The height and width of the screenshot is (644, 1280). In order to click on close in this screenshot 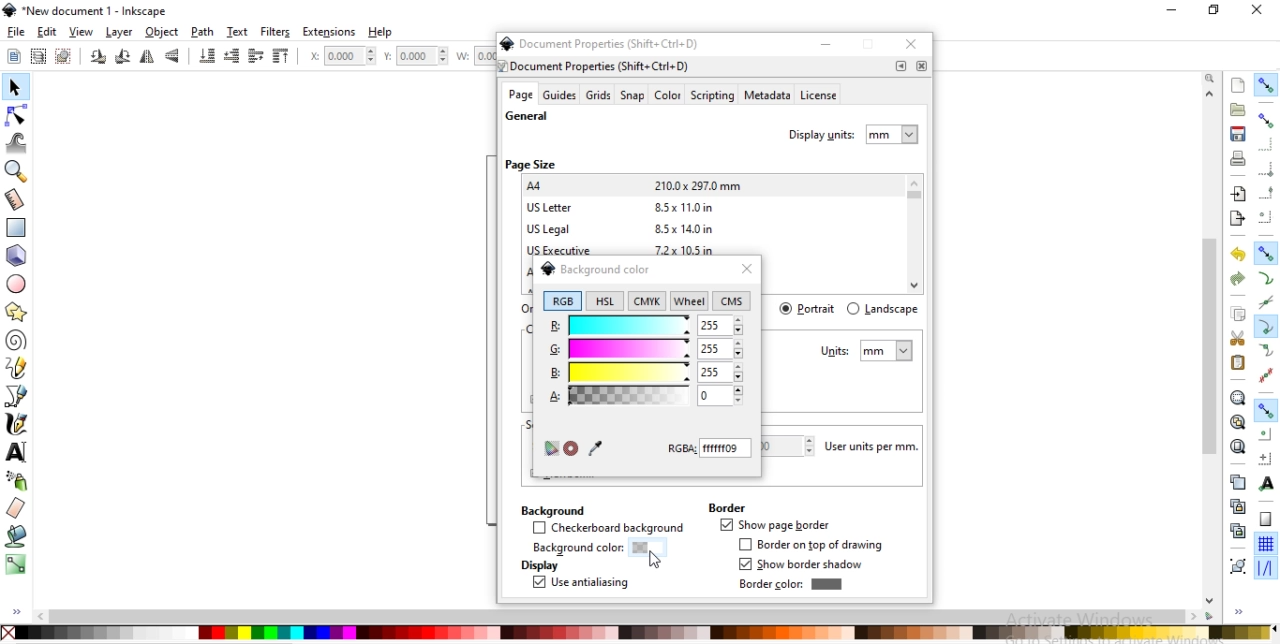, I will do `click(1258, 10)`.